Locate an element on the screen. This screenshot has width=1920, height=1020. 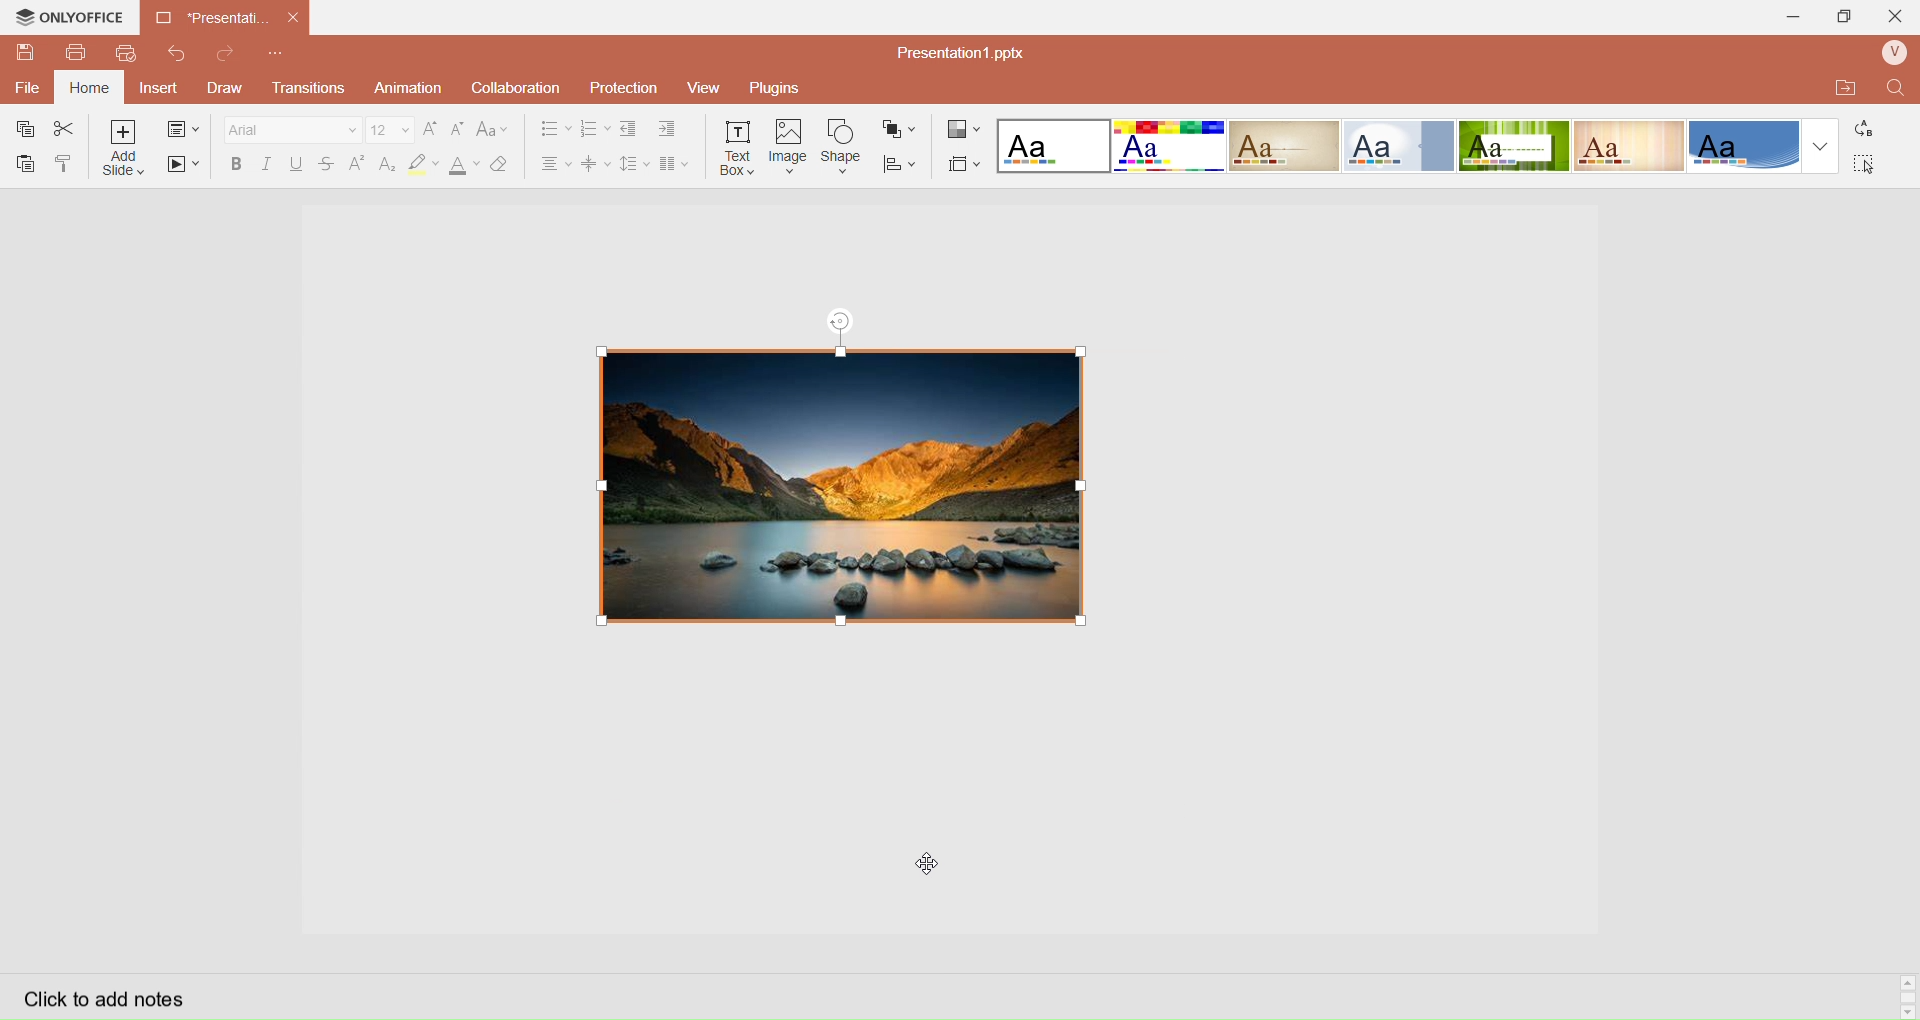
Subscript is located at coordinates (389, 165).